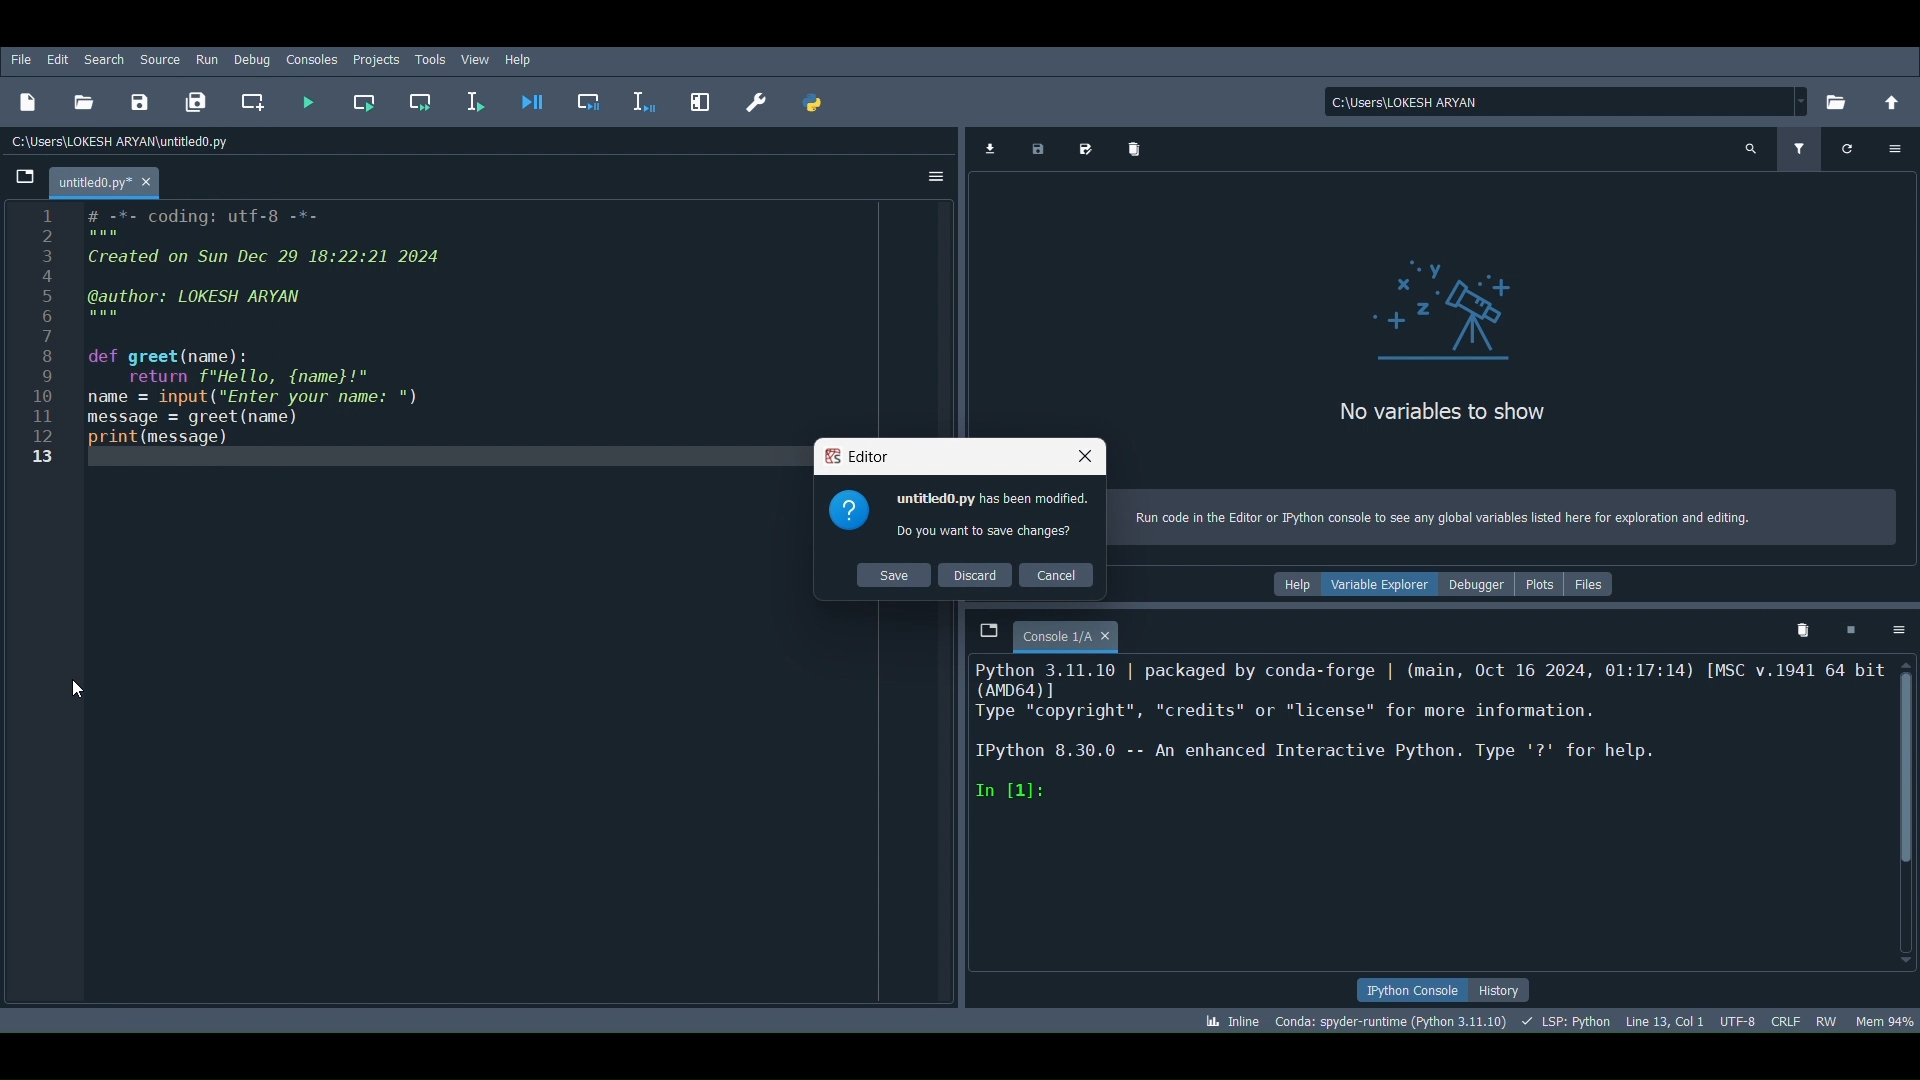 Image resolution: width=1920 pixels, height=1080 pixels. What do you see at coordinates (1231, 1021) in the screenshot?
I see `Click to toggle between inline and interactive Matplotlib plotting` at bounding box center [1231, 1021].